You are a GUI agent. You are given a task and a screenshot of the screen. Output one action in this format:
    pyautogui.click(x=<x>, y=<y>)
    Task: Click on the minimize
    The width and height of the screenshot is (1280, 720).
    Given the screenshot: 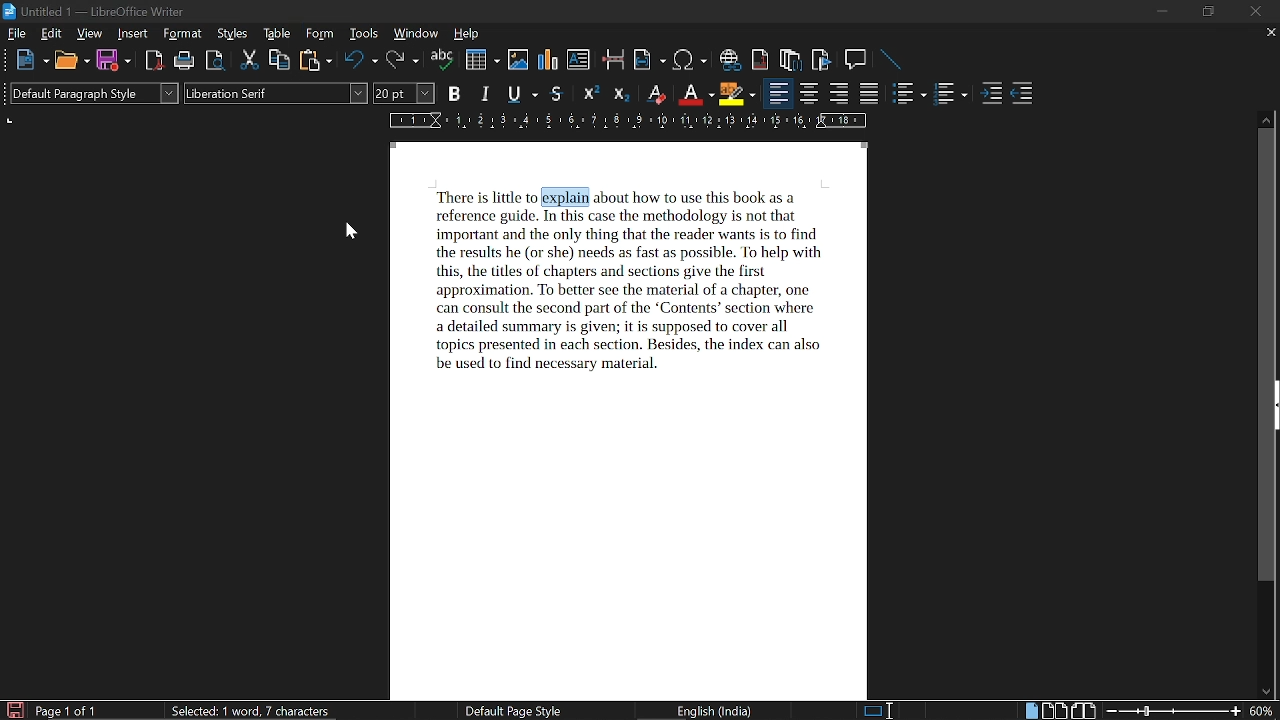 What is the action you would take?
    pyautogui.click(x=1163, y=11)
    